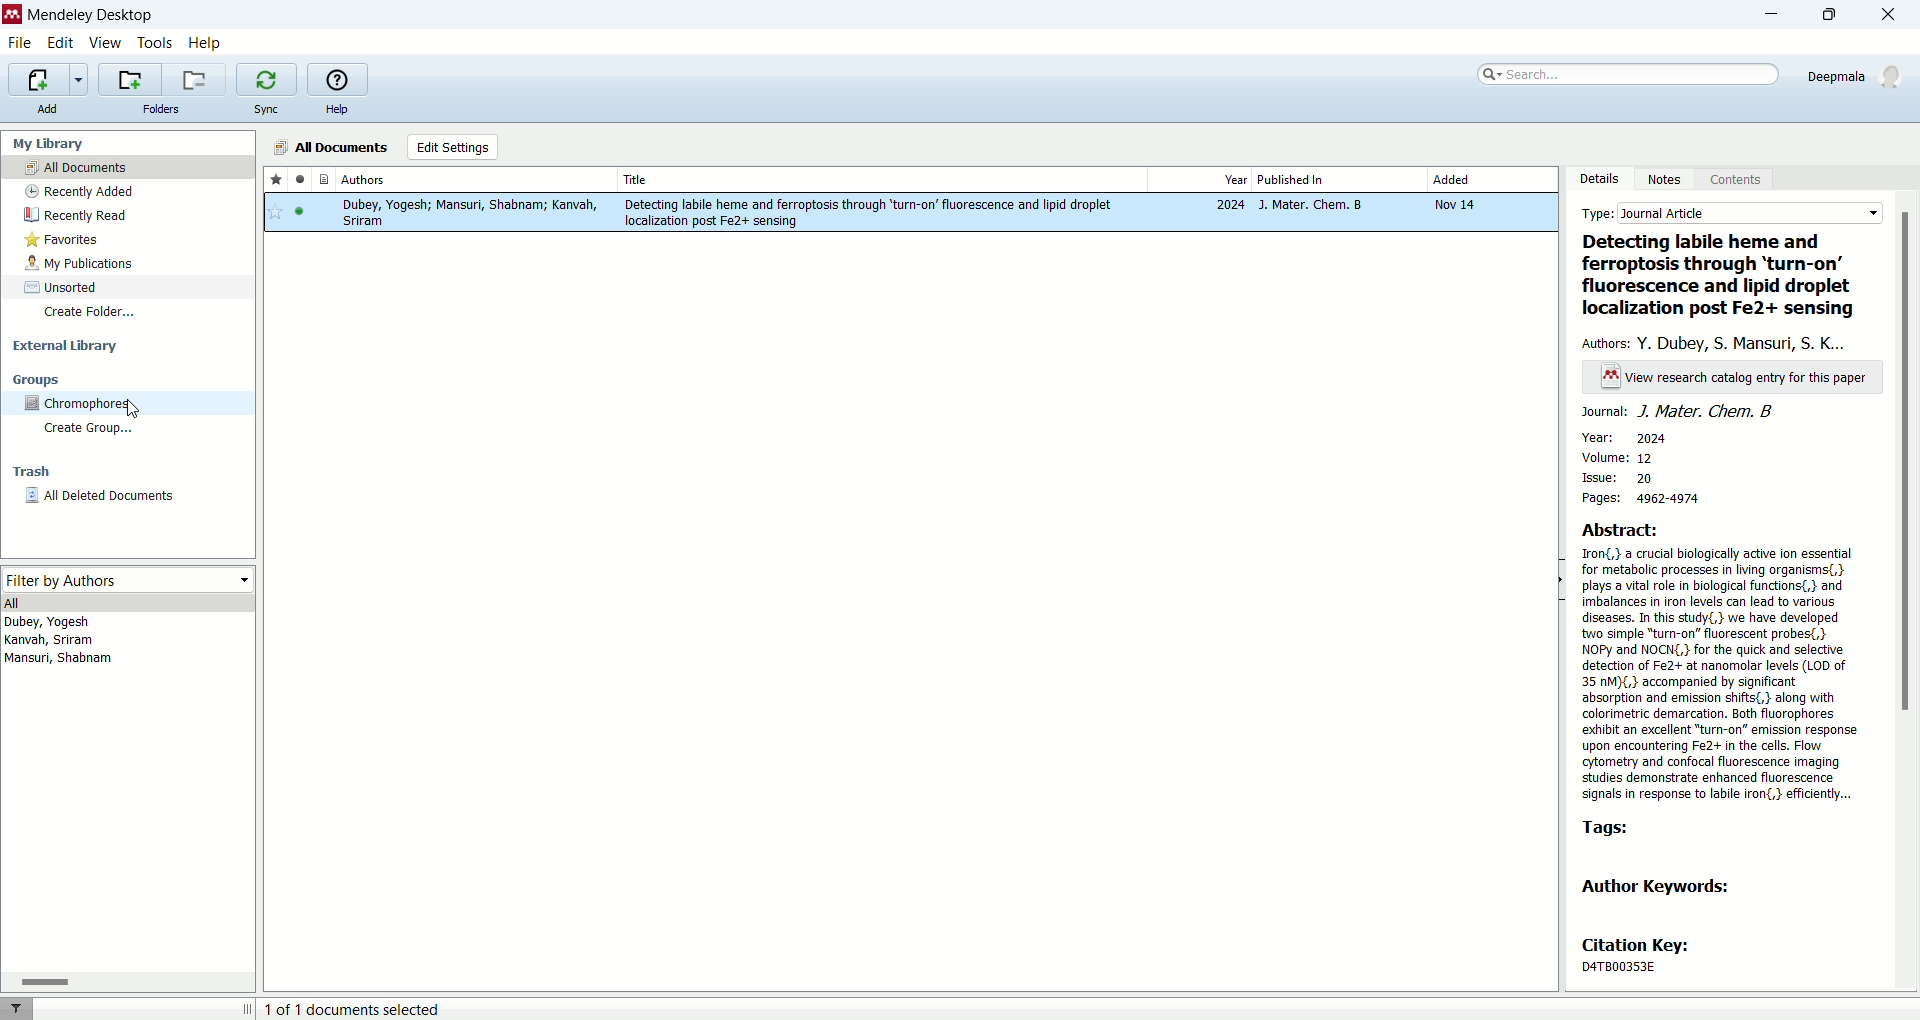 The width and height of the screenshot is (1920, 1020). What do you see at coordinates (1630, 72) in the screenshot?
I see `search` at bounding box center [1630, 72].